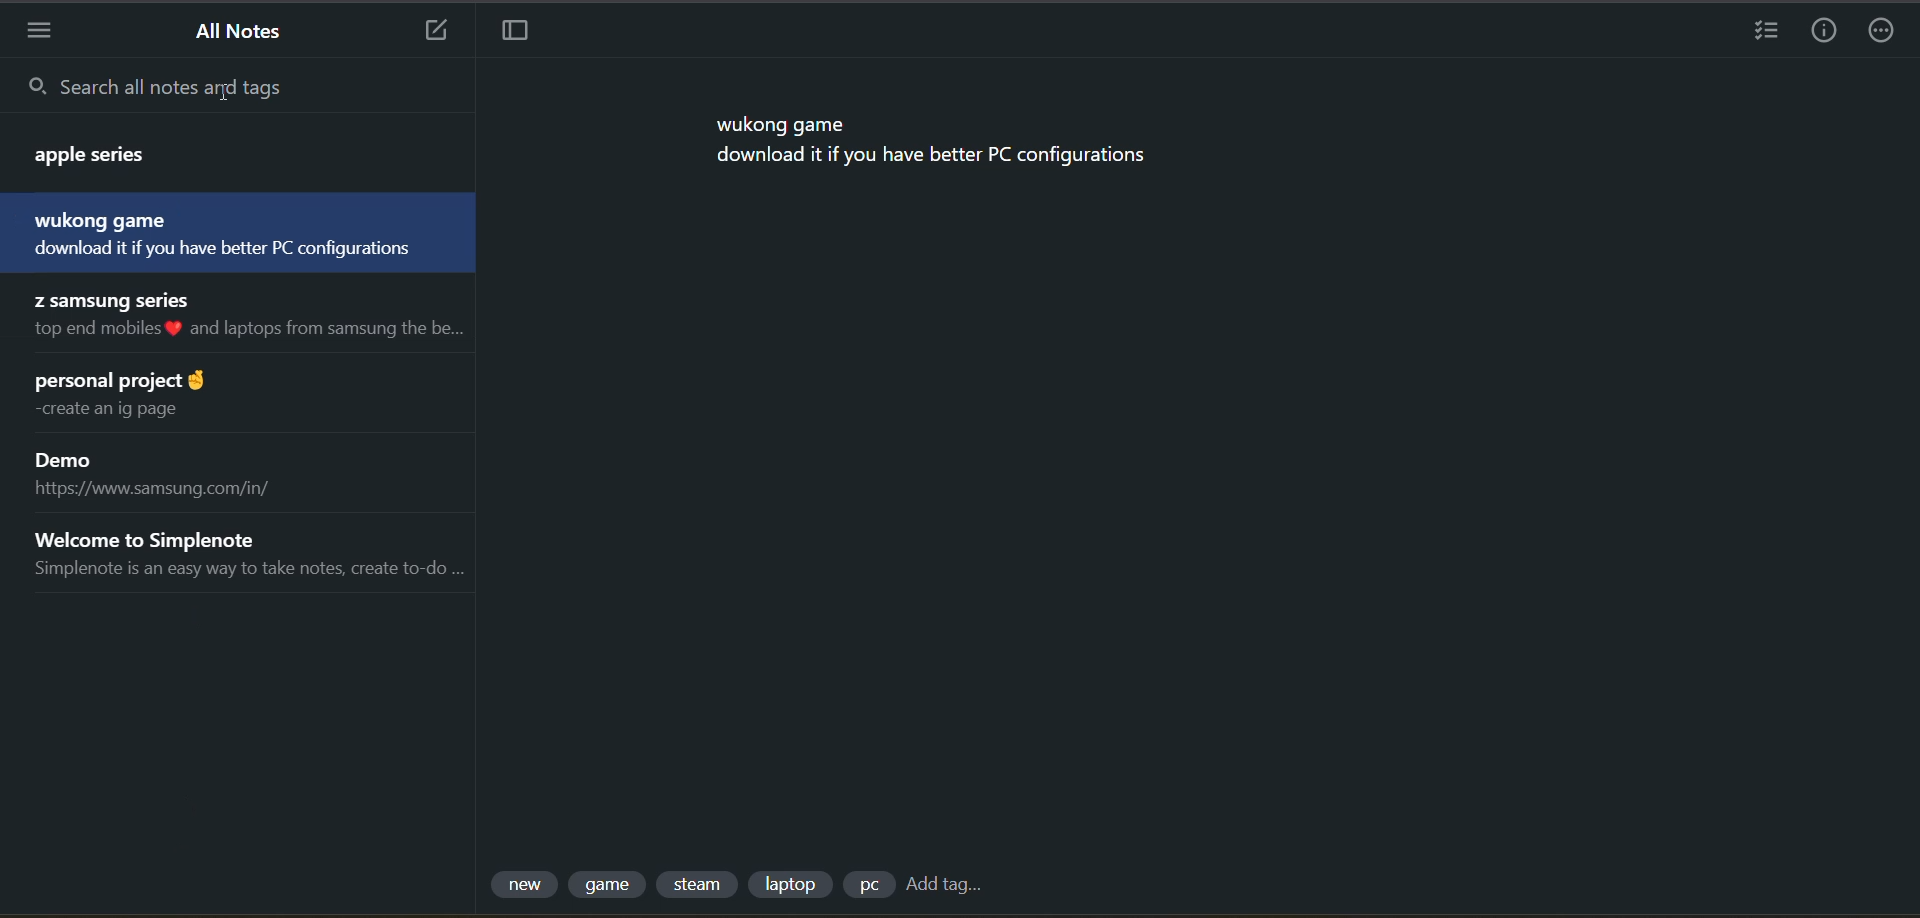 This screenshot has height=918, width=1920. What do you see at coordinates (791, 883) in the screenshot?
I see `tag 4` at bounding box center [791, 883].